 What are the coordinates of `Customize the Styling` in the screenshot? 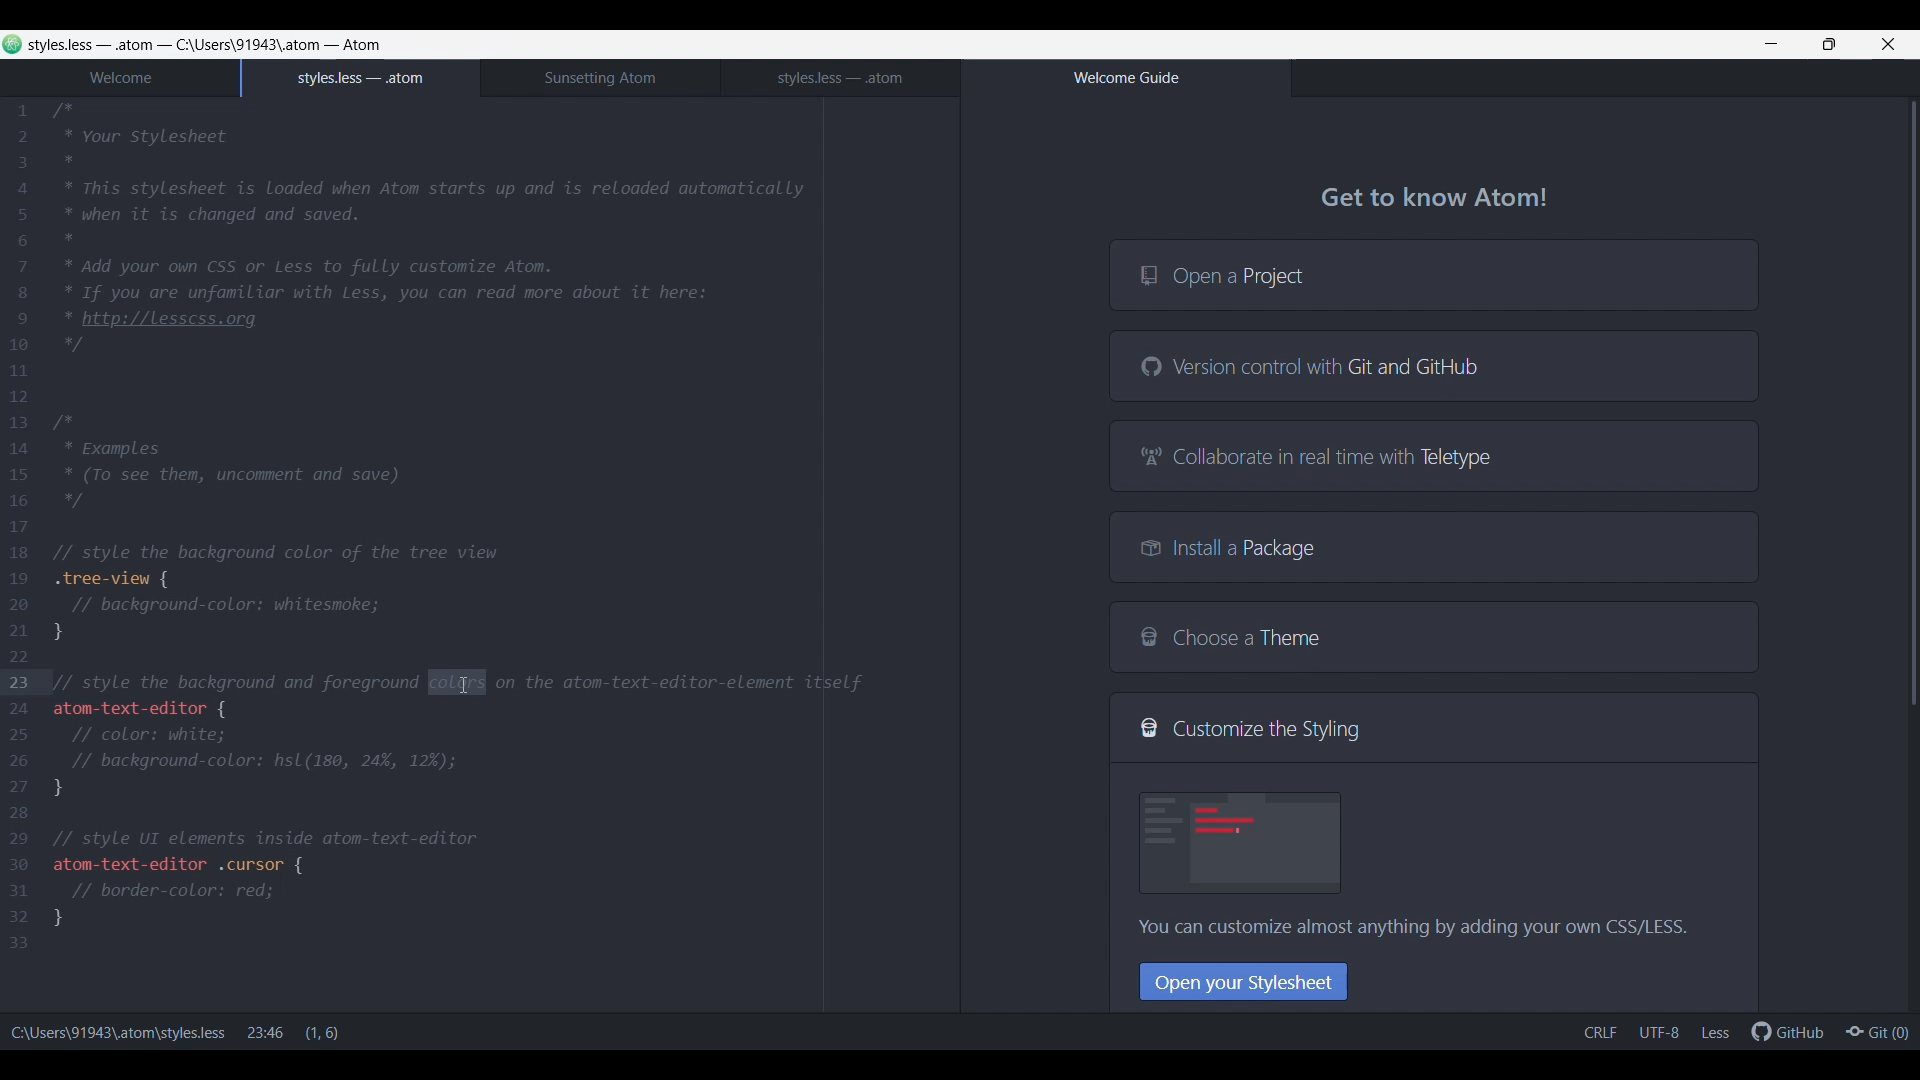 It's located at (1434, 728).